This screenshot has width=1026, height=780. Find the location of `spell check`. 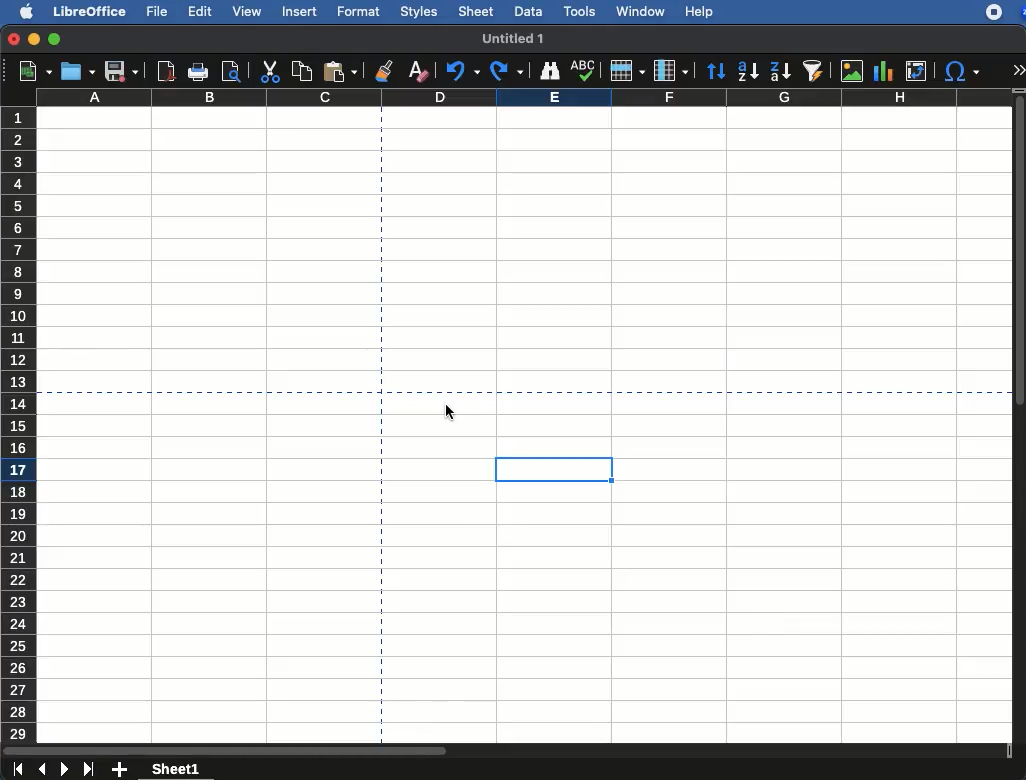

spell check is located at coordinates (583, 70).